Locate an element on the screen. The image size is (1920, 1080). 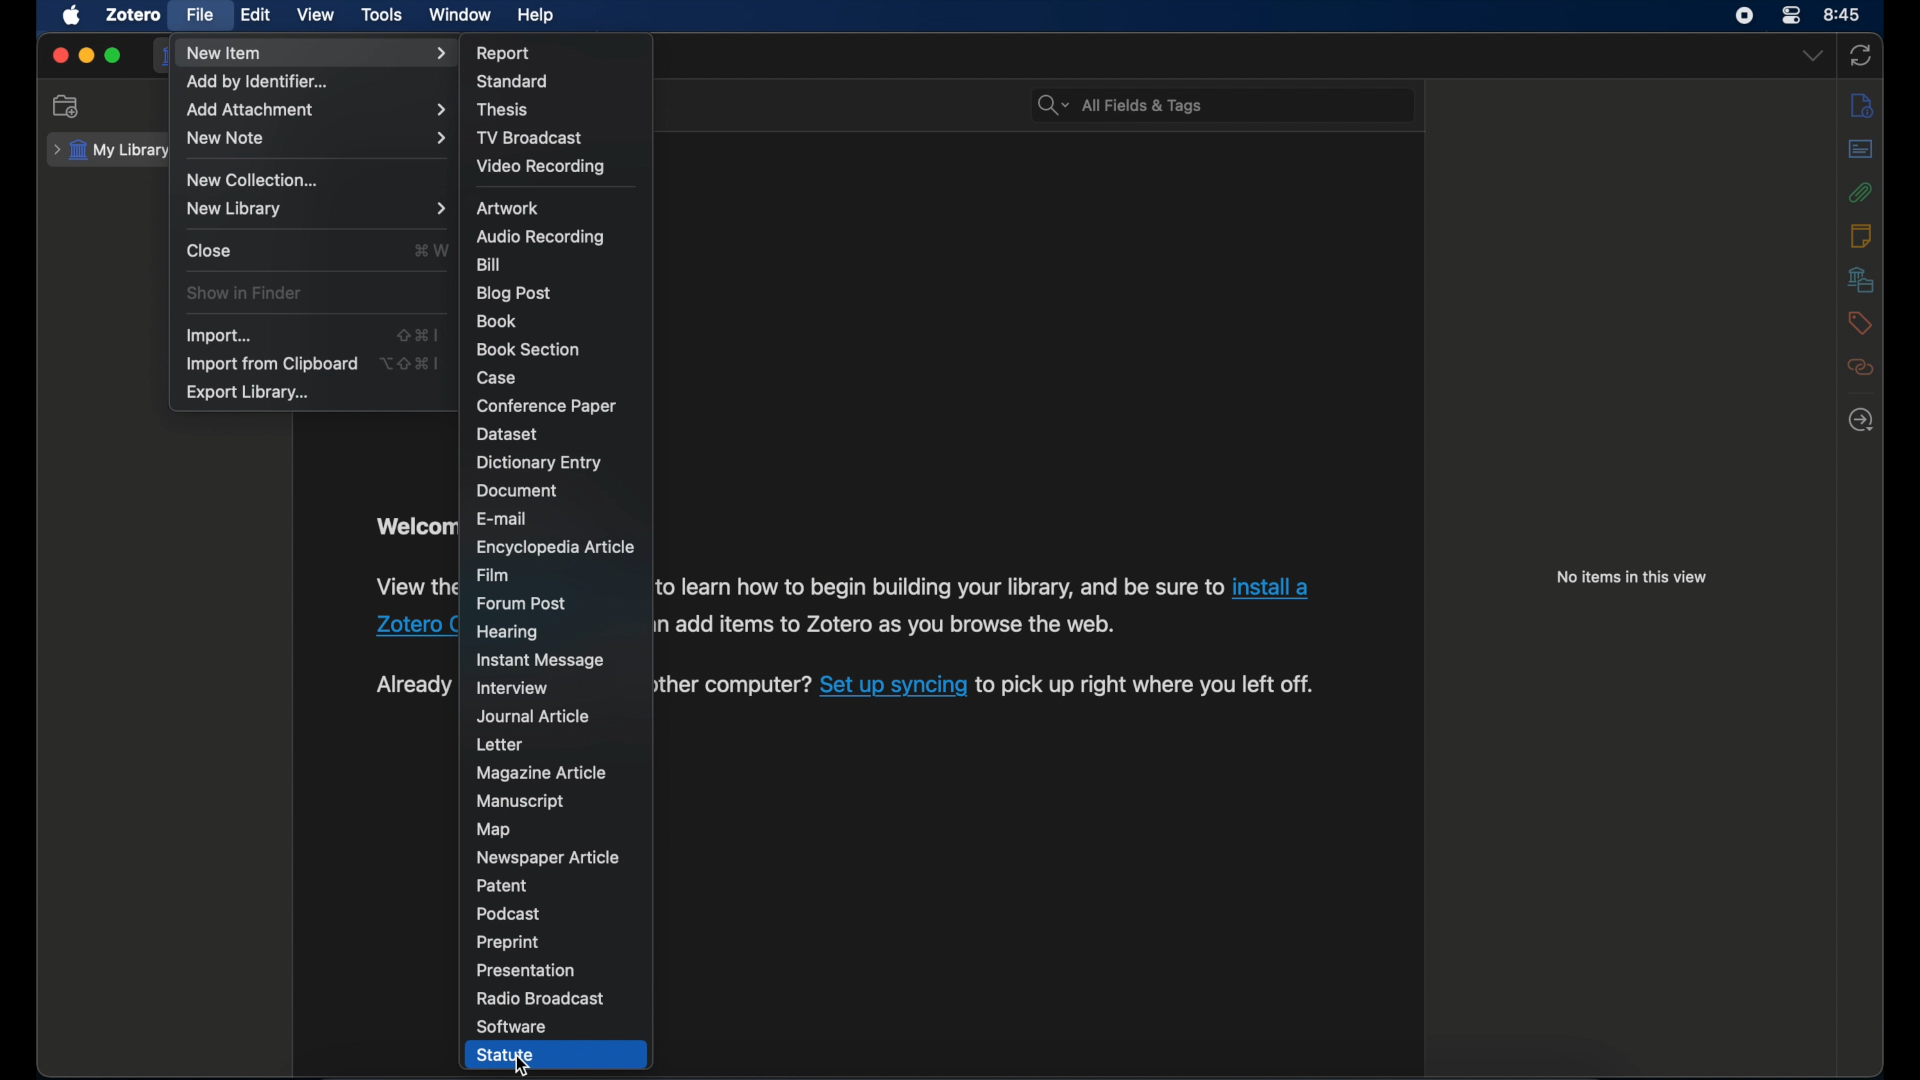
new library is located at coordinates (314, 210).